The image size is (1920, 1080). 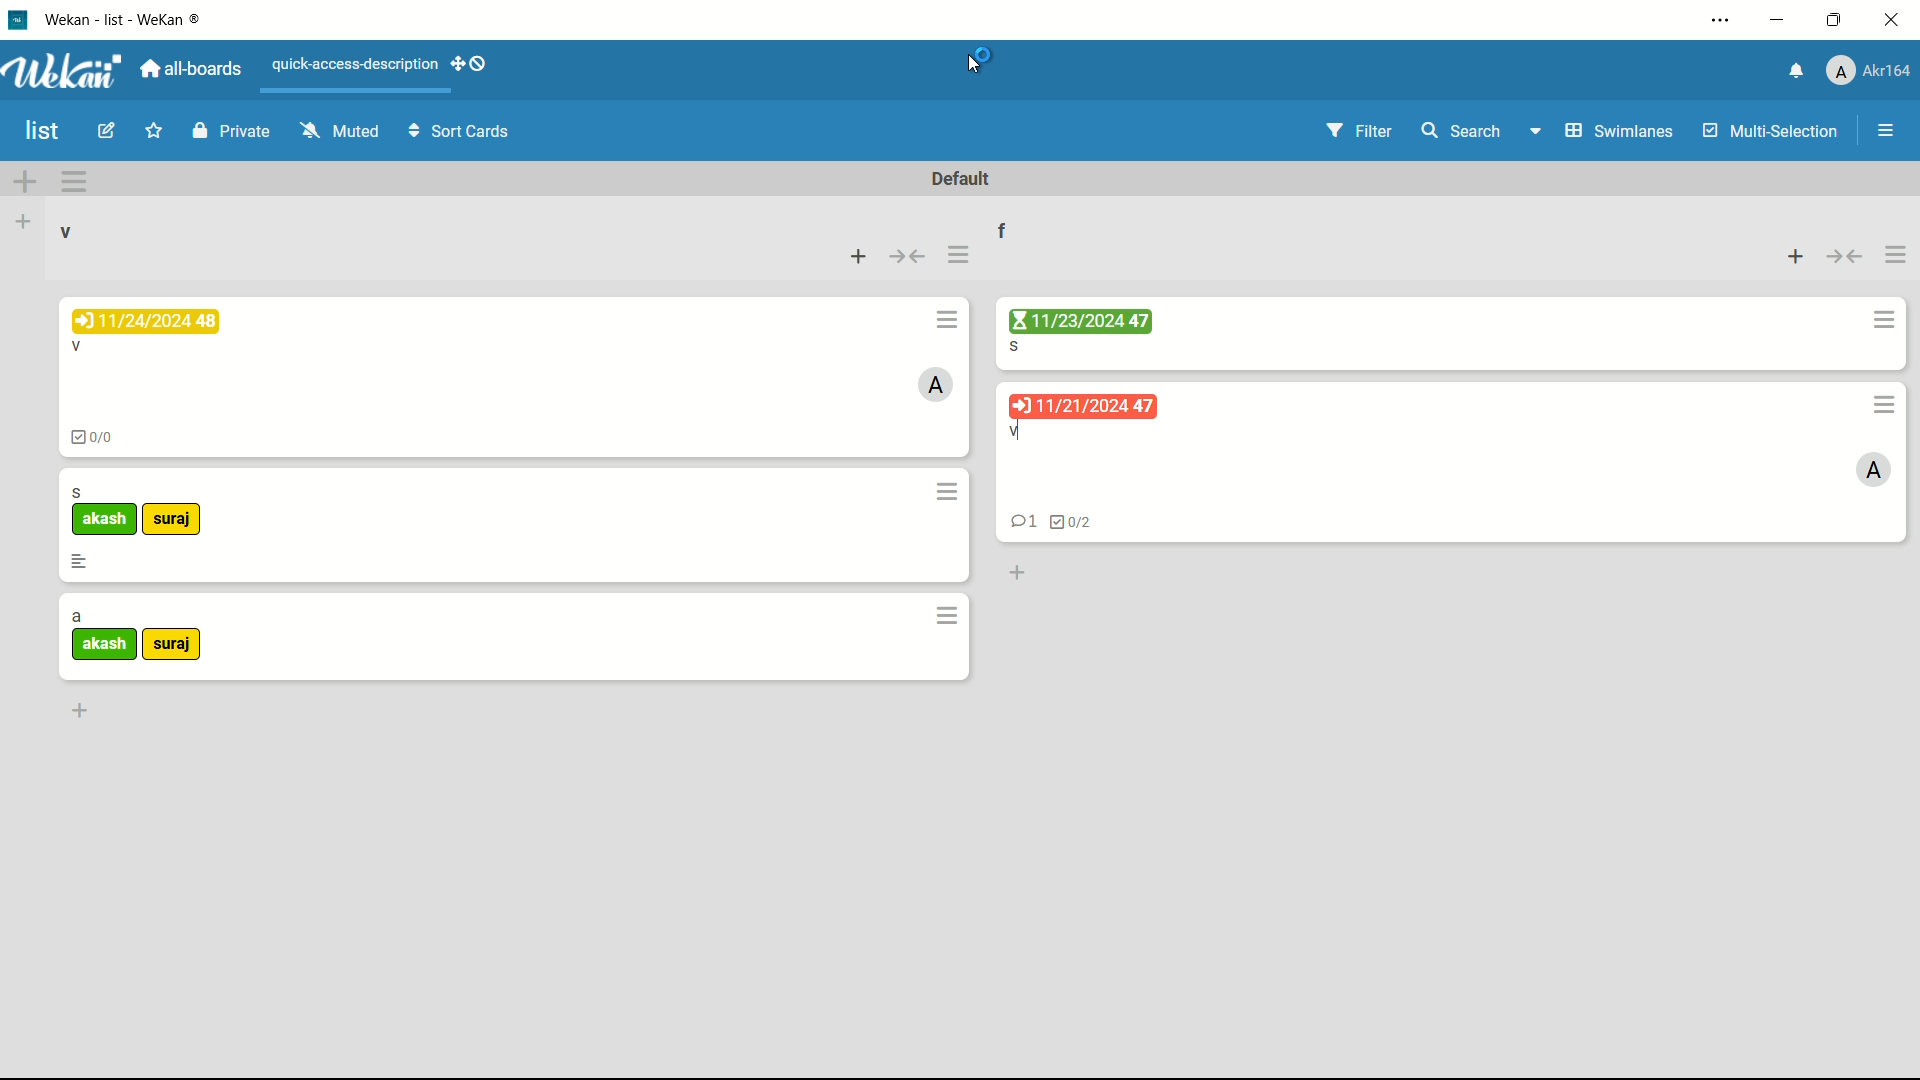 I want to click on due date, so click(x=146, y=321).